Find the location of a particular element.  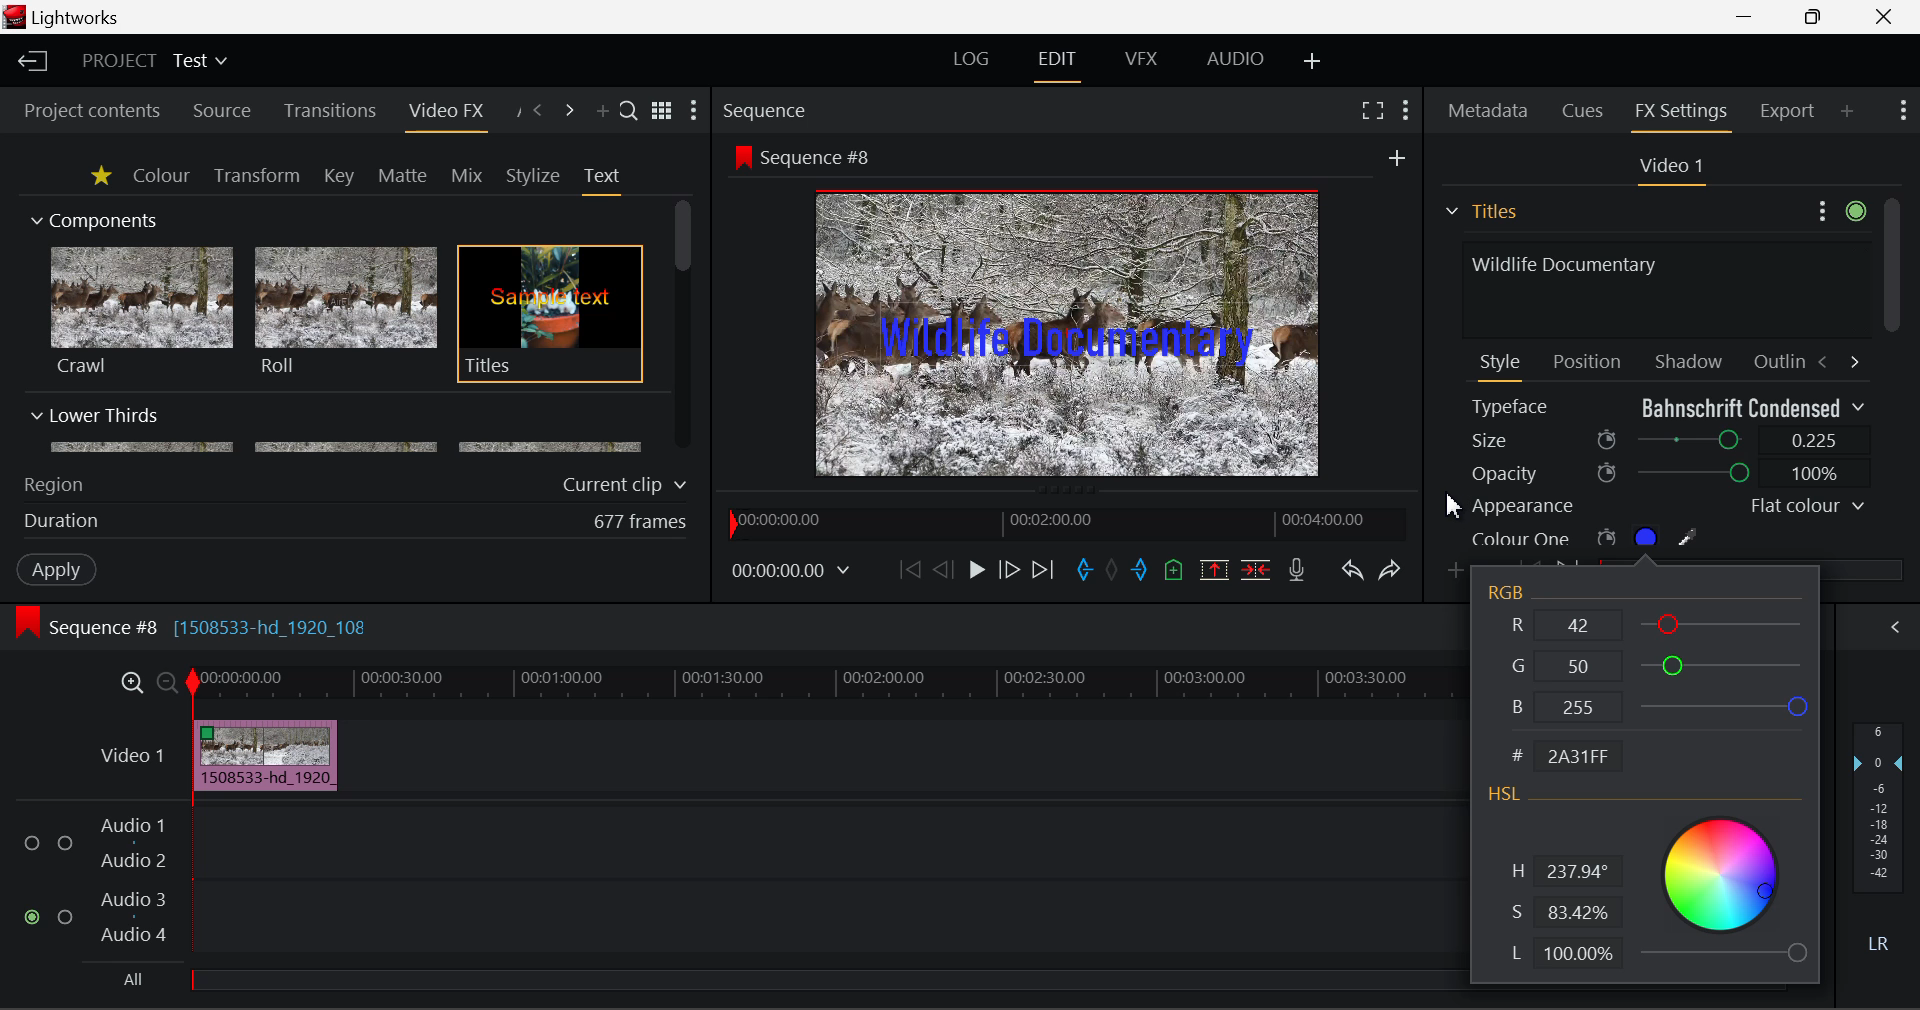

Opacity is located at coordinates (1668, 473).